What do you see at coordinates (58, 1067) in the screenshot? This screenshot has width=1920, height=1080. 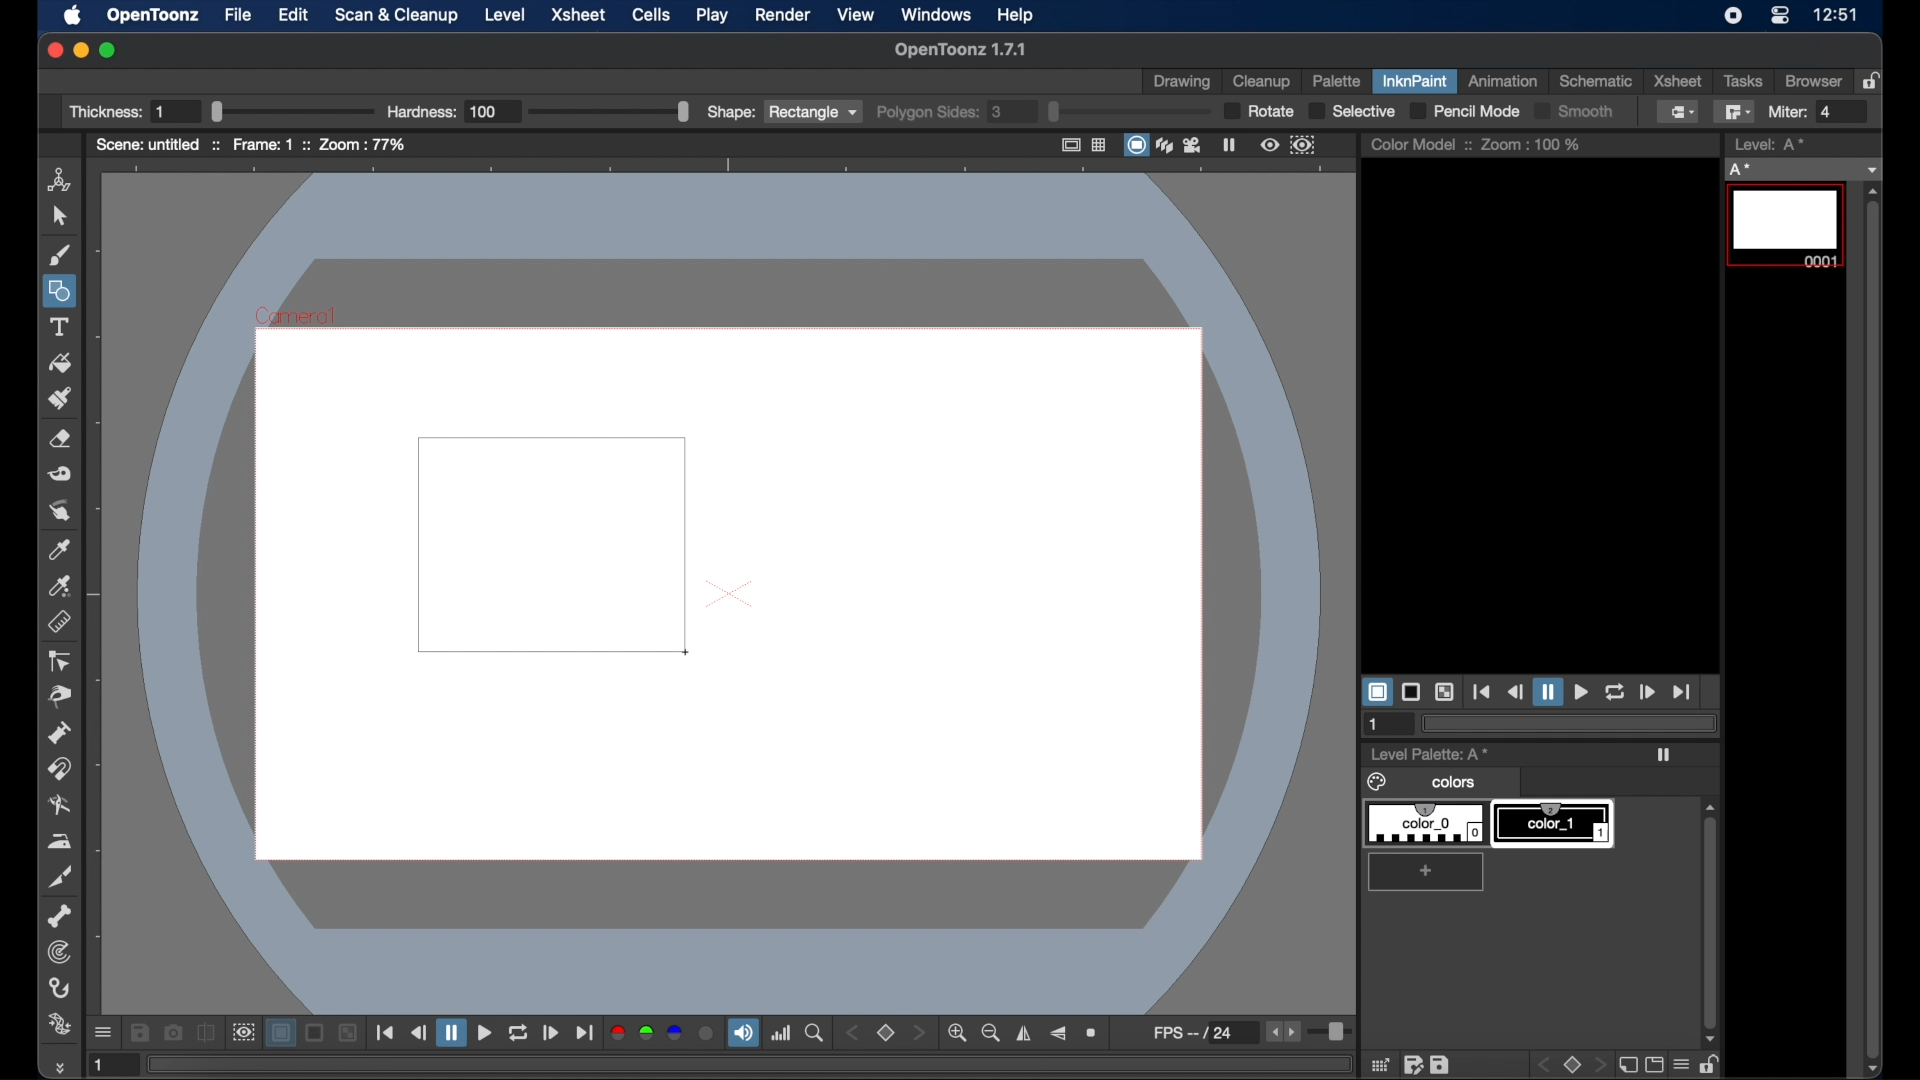 I see `more` at bounding box center [58, 1067].